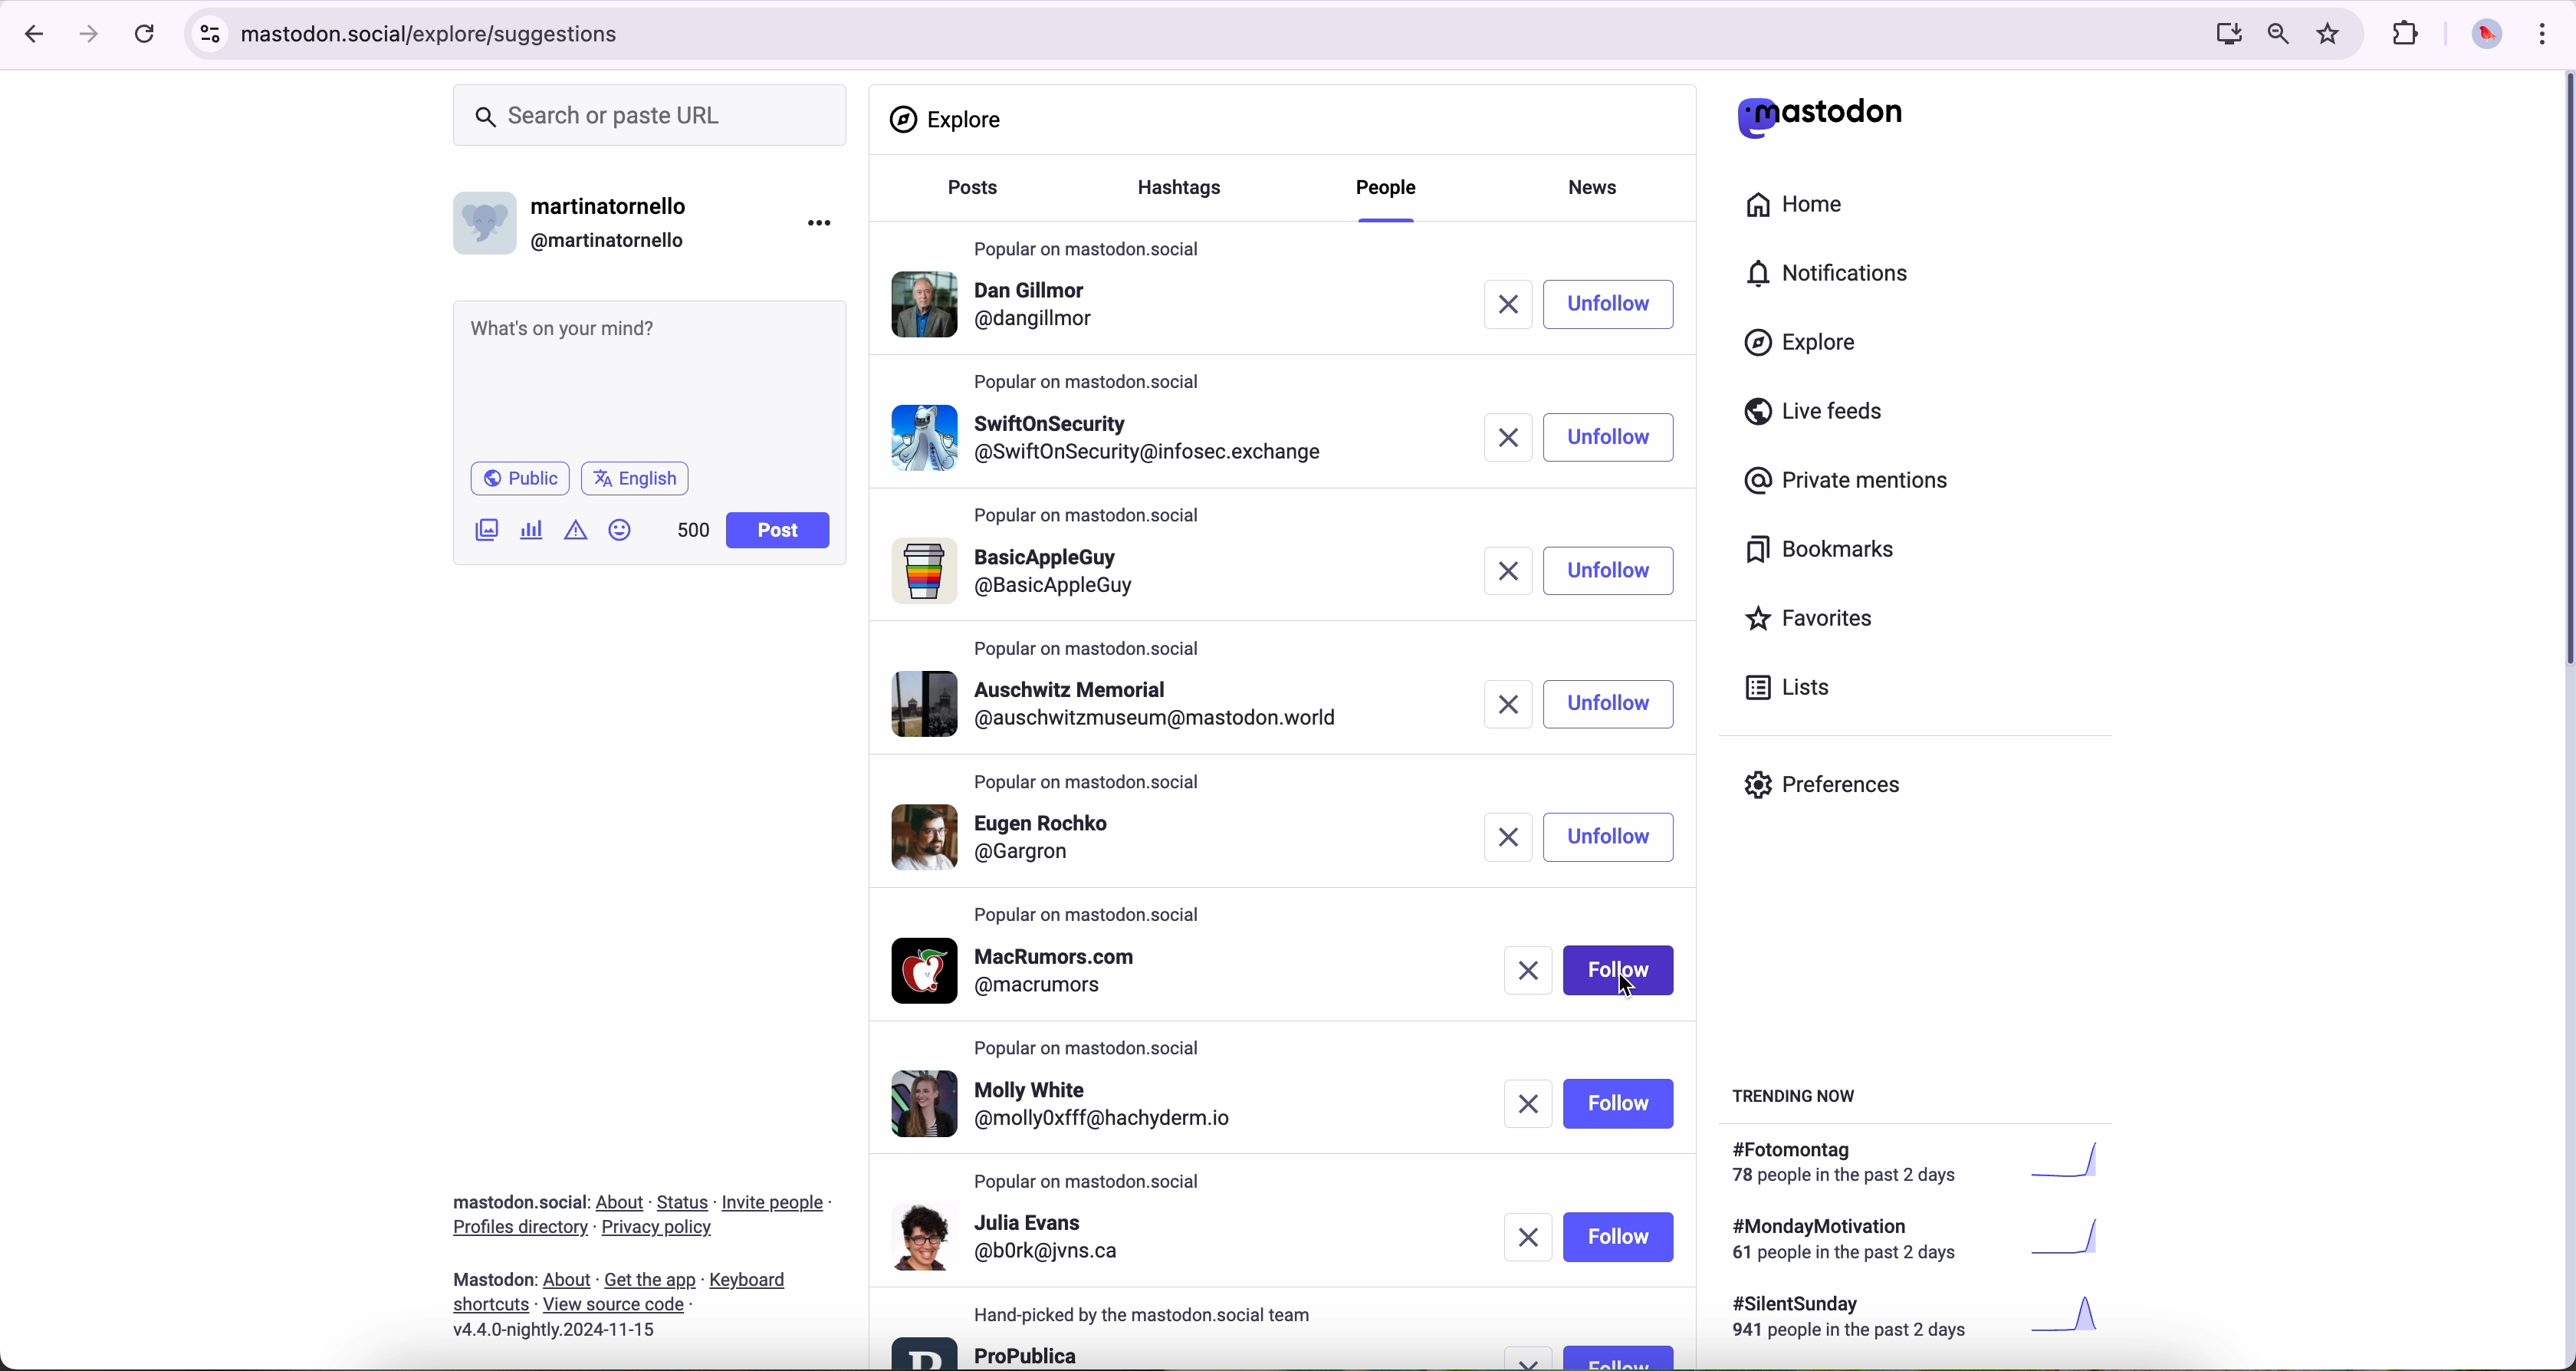 This screenshot has height=1371, width=2576. Describe the element at coordinates (1088, 244) in the screenshot. I see `popular on mastodon.social` at that location.